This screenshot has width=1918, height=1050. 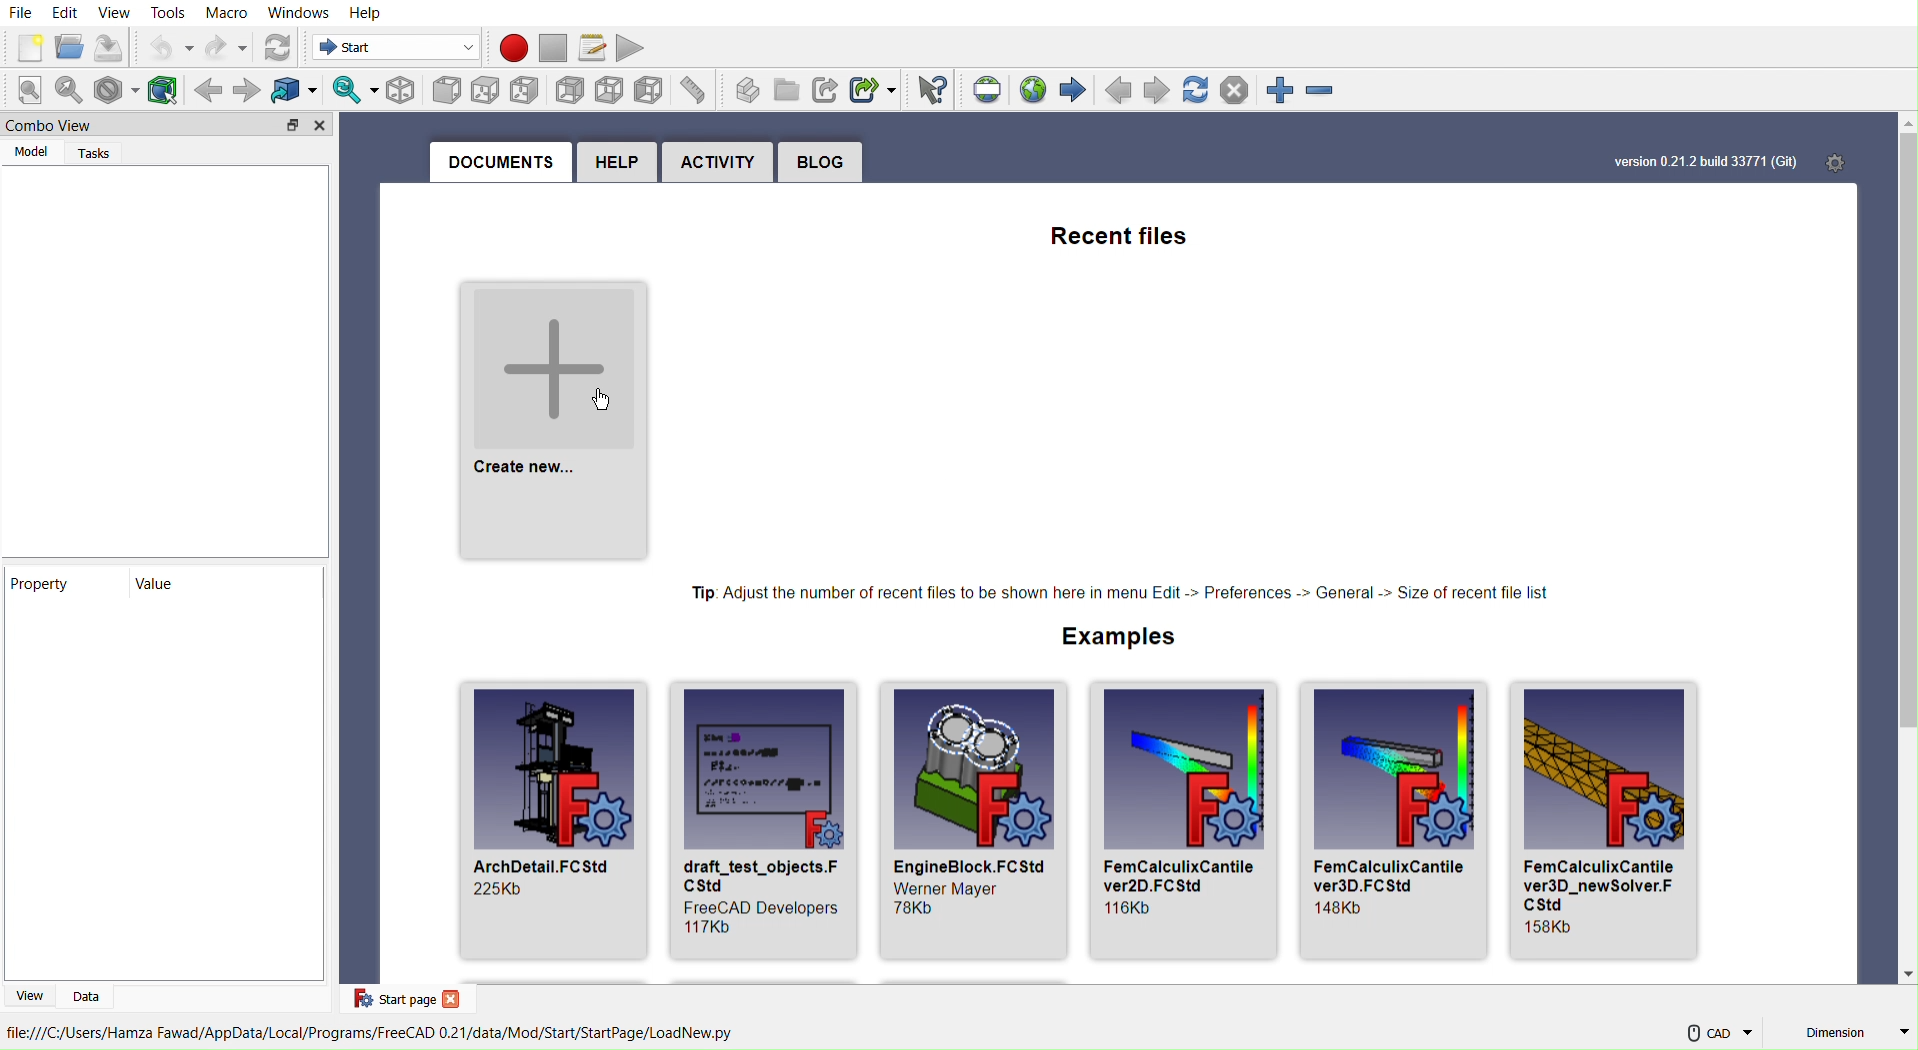 What do you see at coordinates (112, 48) in the screenshot?
I see `Save the active document` at bounding box center [112, 48].